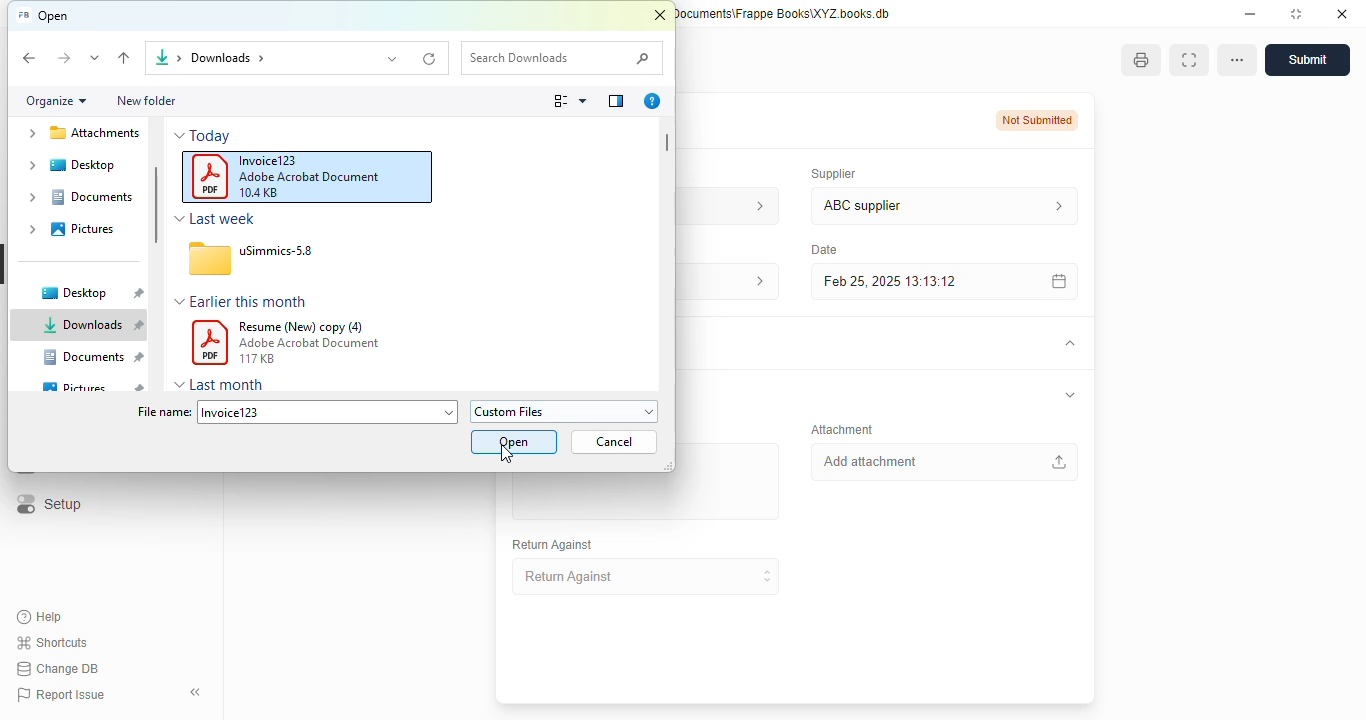 This screenshot has width=1366, height=720. I want to click on account information, so click(753, 282).